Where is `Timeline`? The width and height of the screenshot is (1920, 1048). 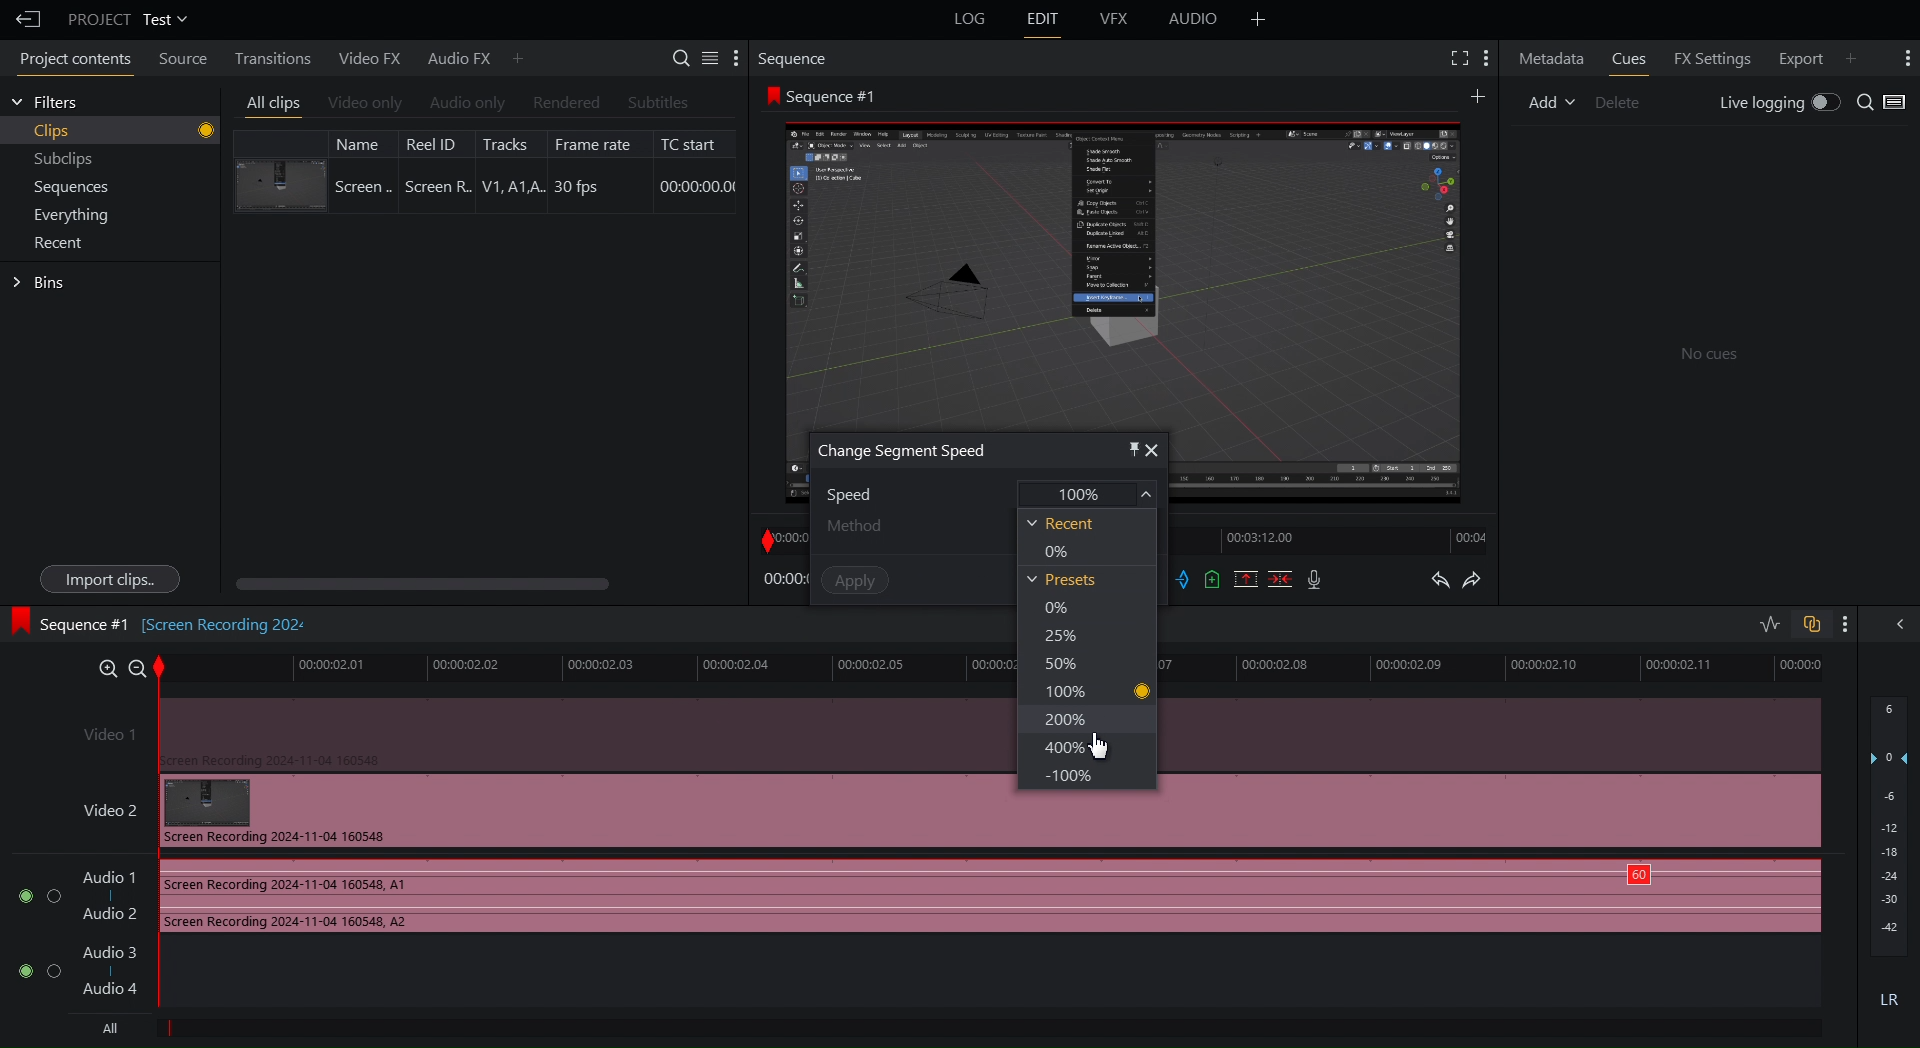
Timeline is located at coordinates (782, 537).